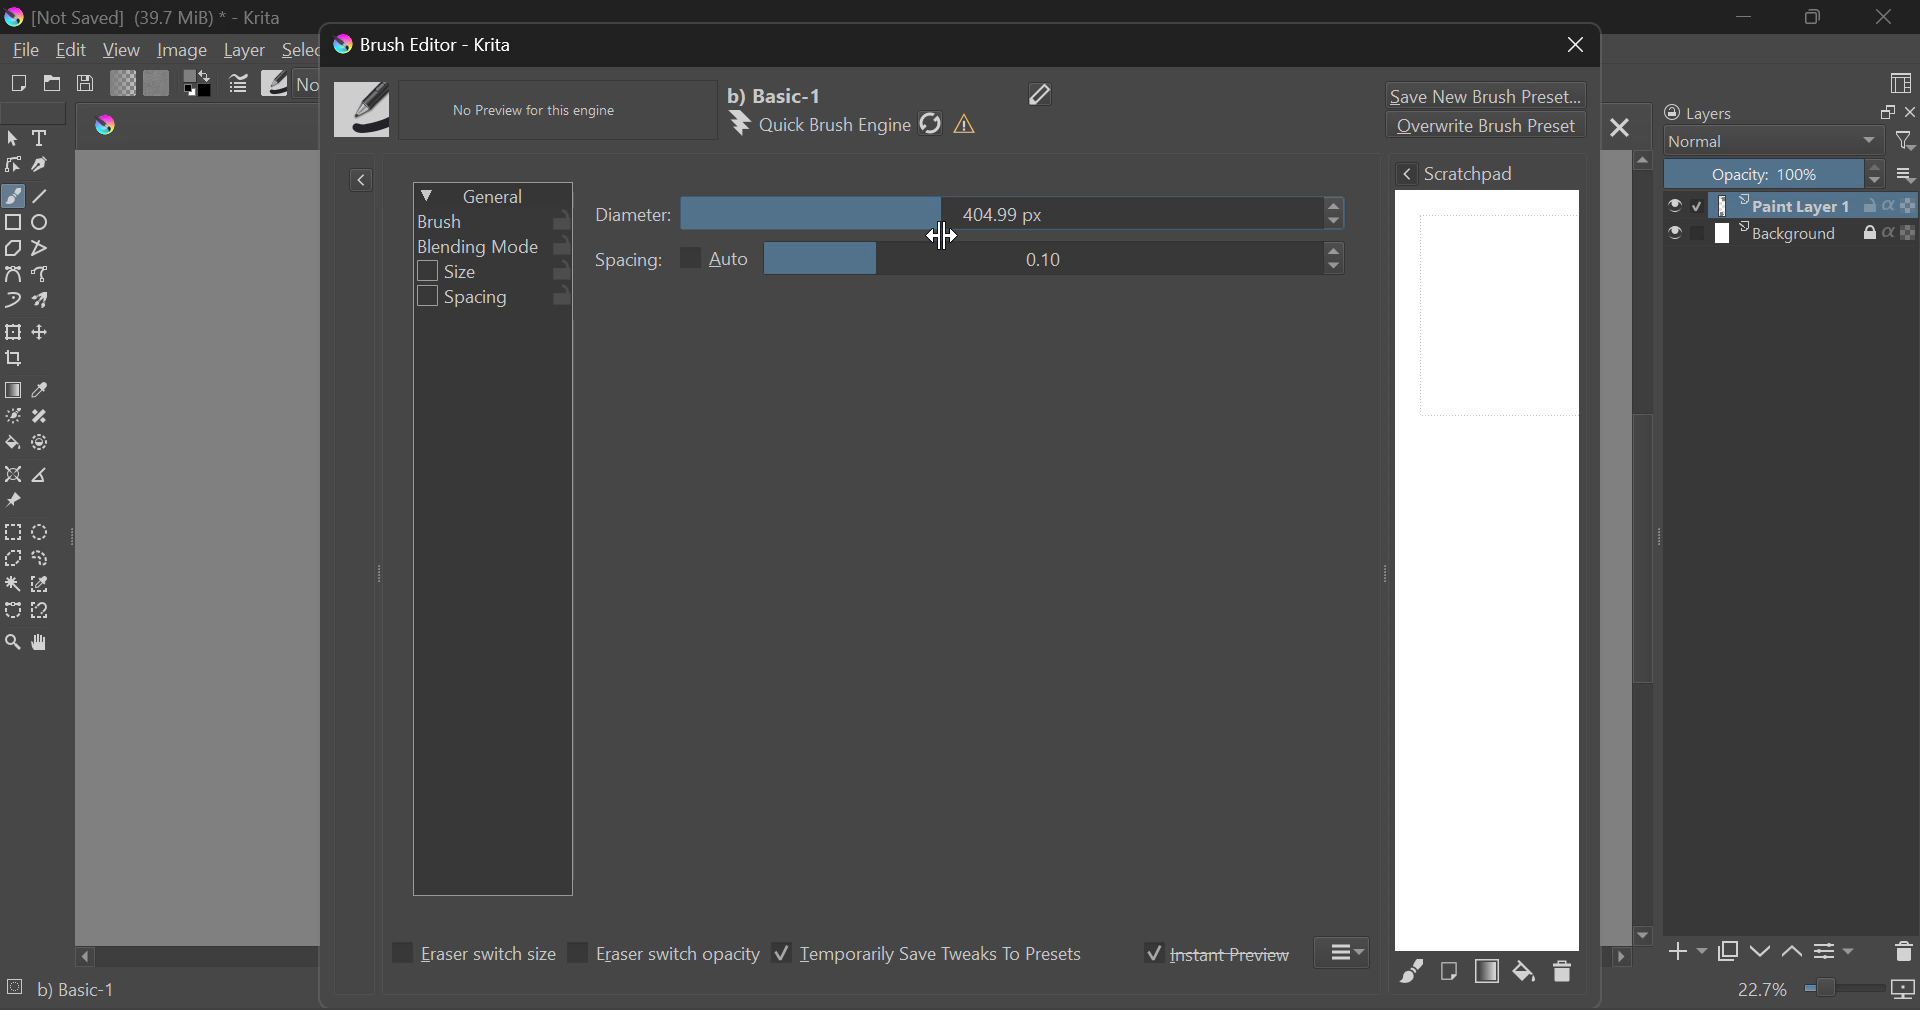 This screenshot has width=1920, height=1010. Describe the element at coordinates (1019, 213) in the screenshot. I see `diameter slider` at that location.